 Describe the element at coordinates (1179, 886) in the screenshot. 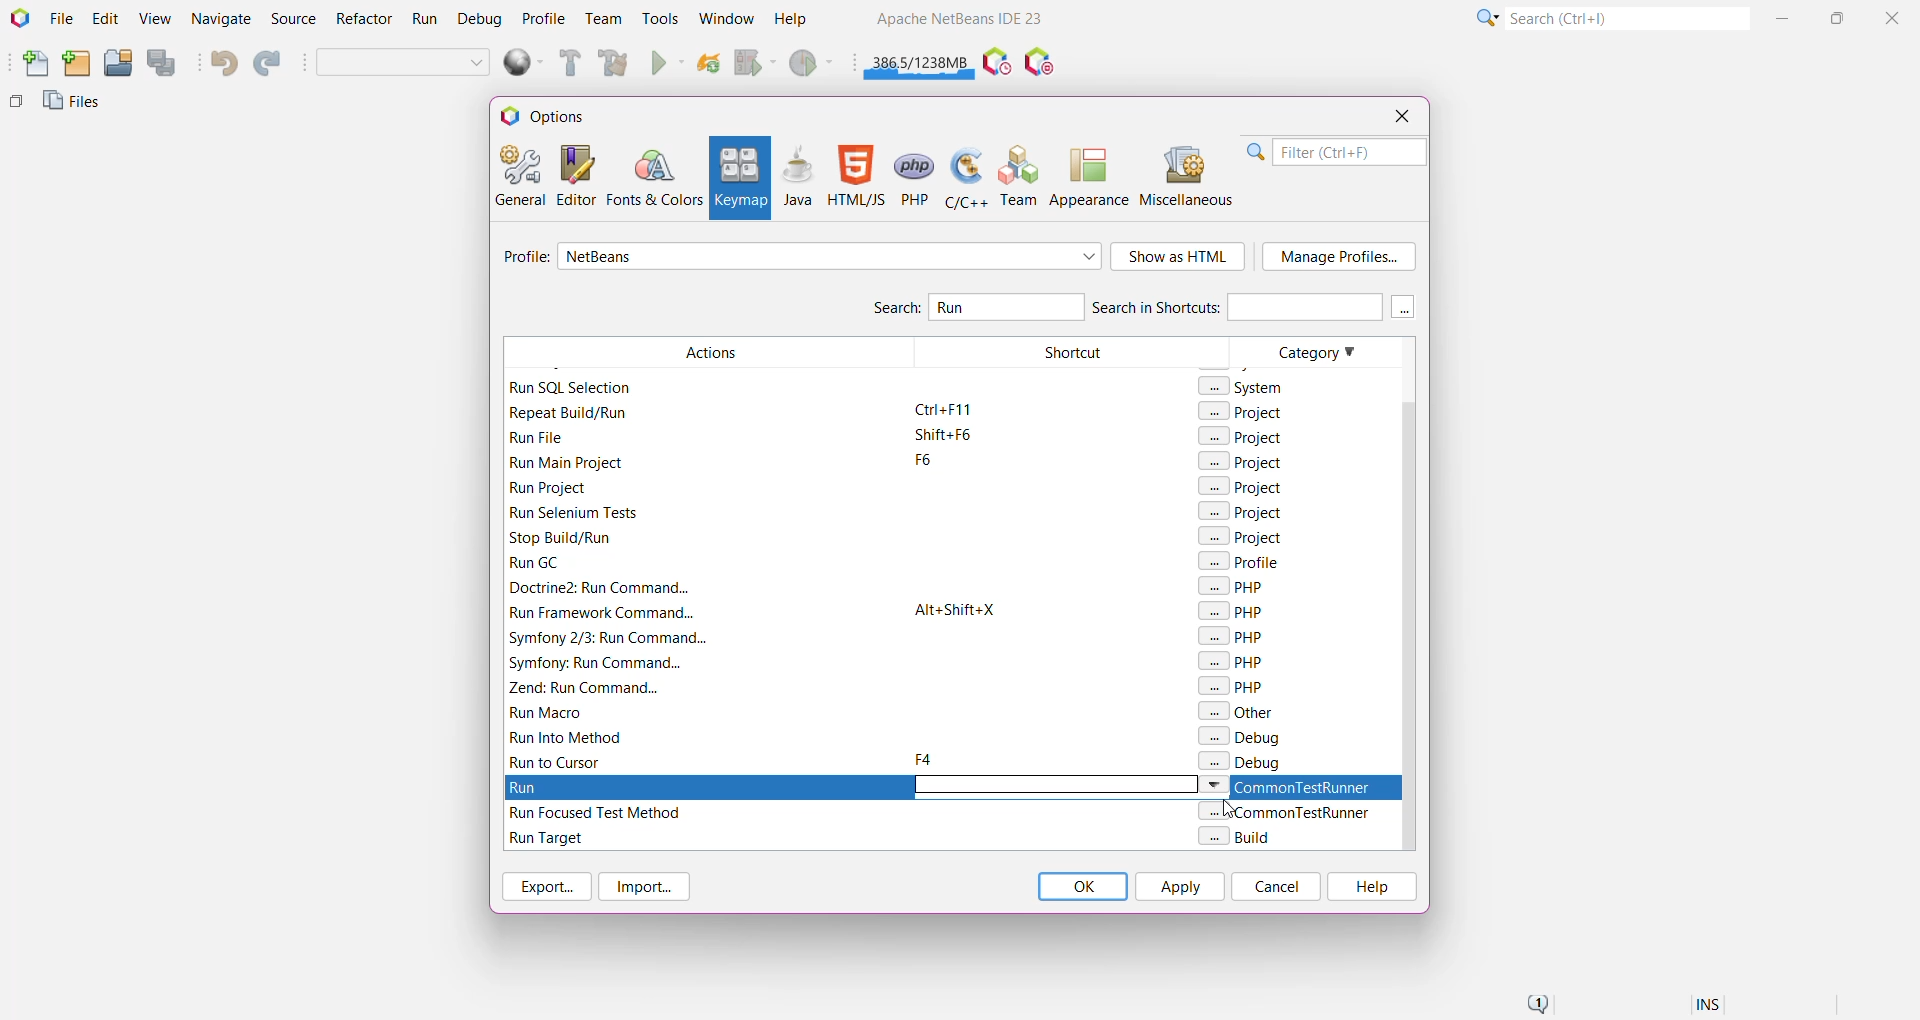

I see `Apply` at that location.